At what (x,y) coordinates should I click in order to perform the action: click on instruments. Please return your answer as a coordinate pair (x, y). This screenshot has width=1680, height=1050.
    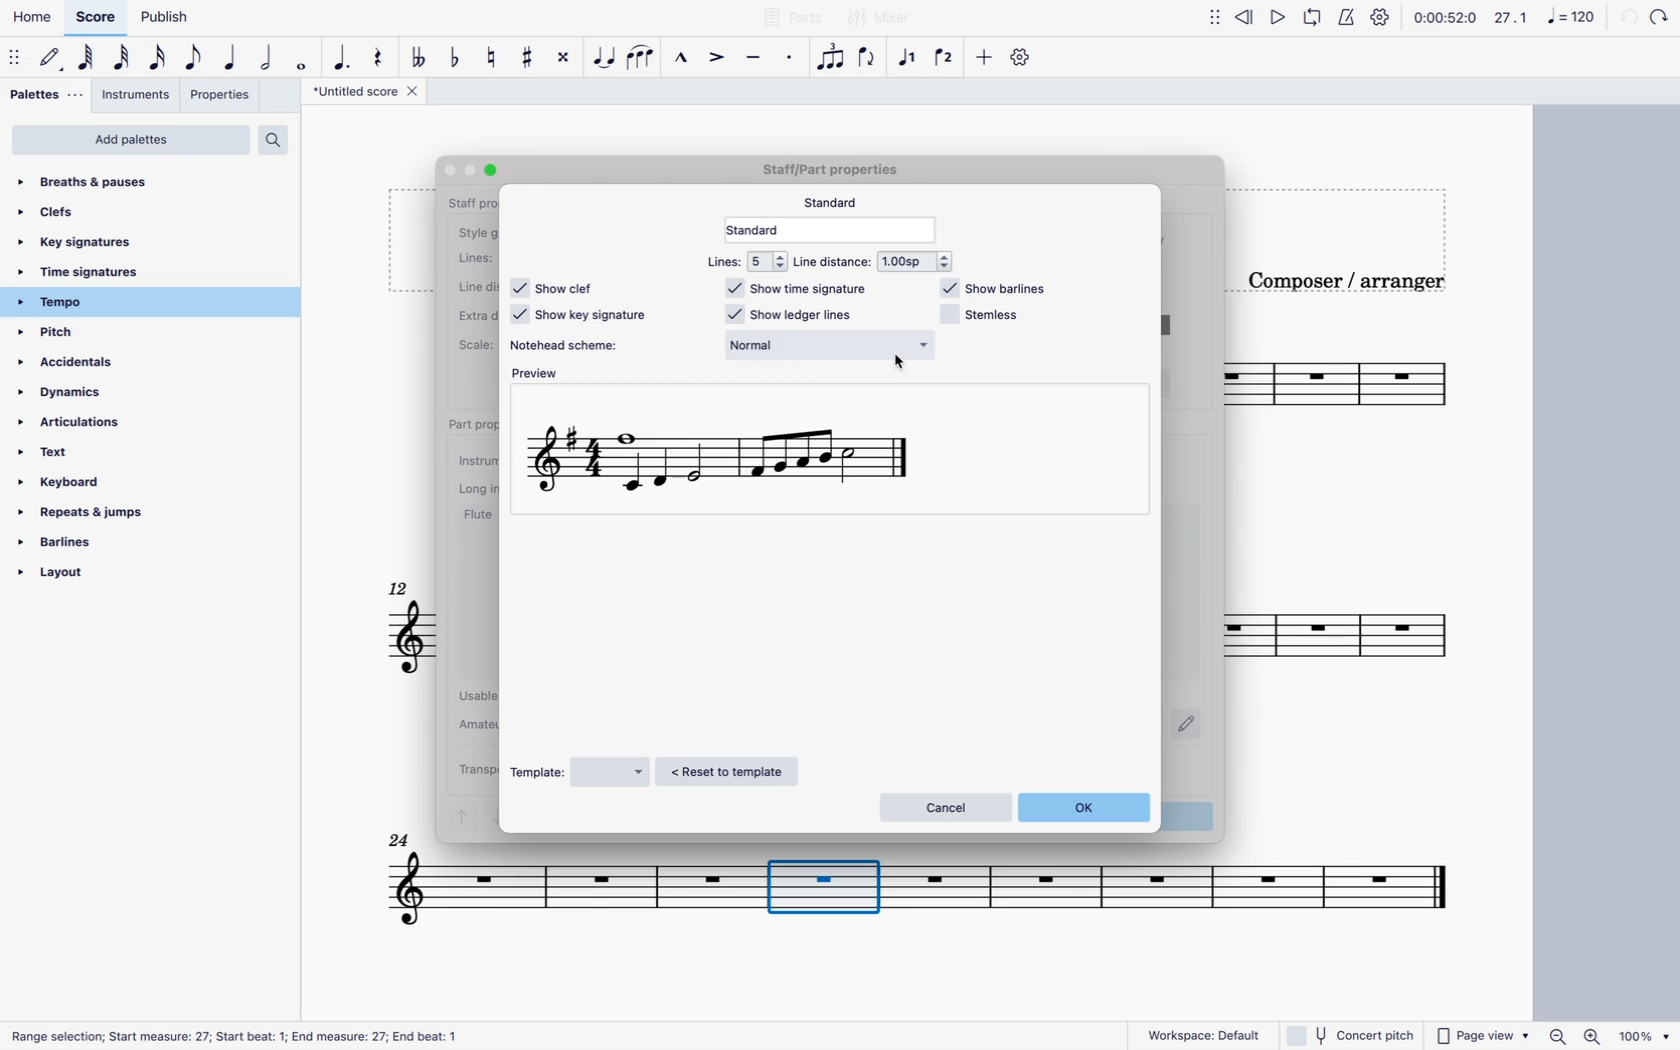
    Looking at the image, I should click on (139, 98).